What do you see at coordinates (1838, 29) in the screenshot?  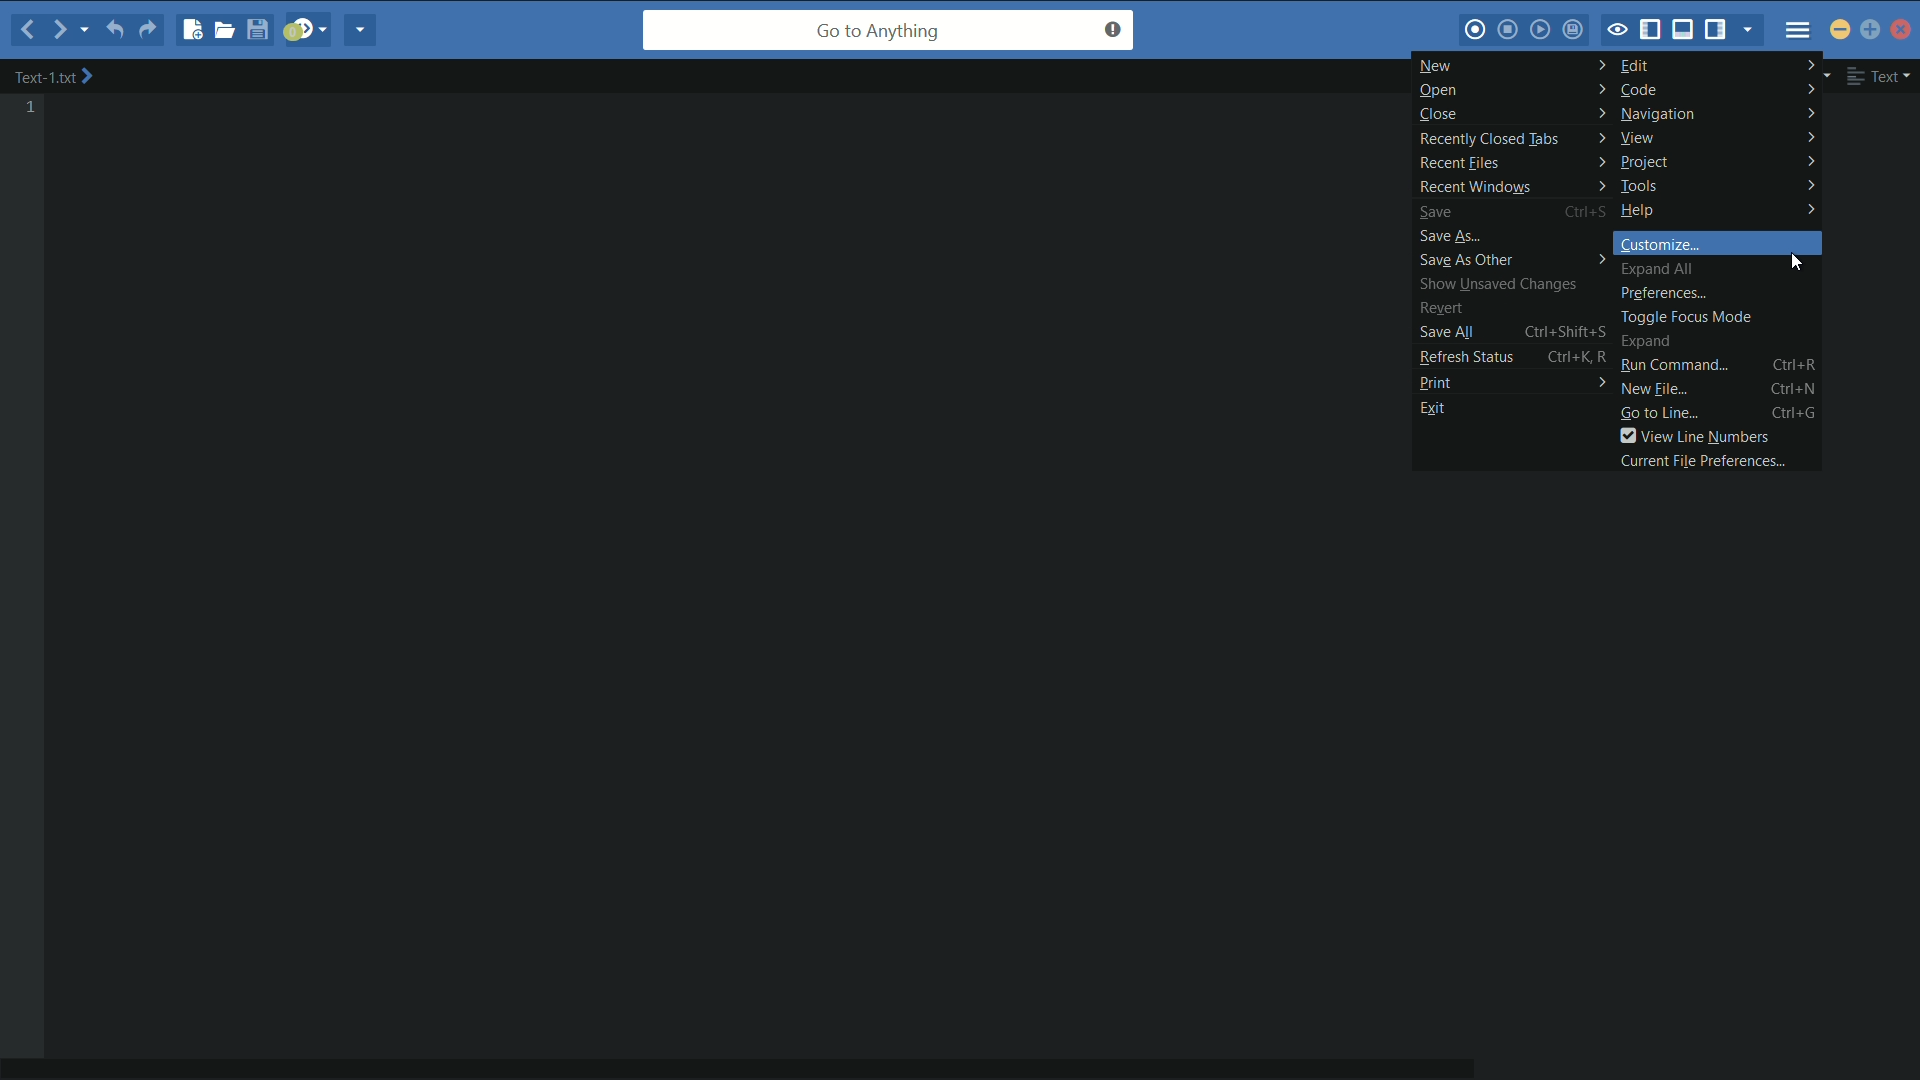 I see `minimize` at bounding box center [1838, 29].